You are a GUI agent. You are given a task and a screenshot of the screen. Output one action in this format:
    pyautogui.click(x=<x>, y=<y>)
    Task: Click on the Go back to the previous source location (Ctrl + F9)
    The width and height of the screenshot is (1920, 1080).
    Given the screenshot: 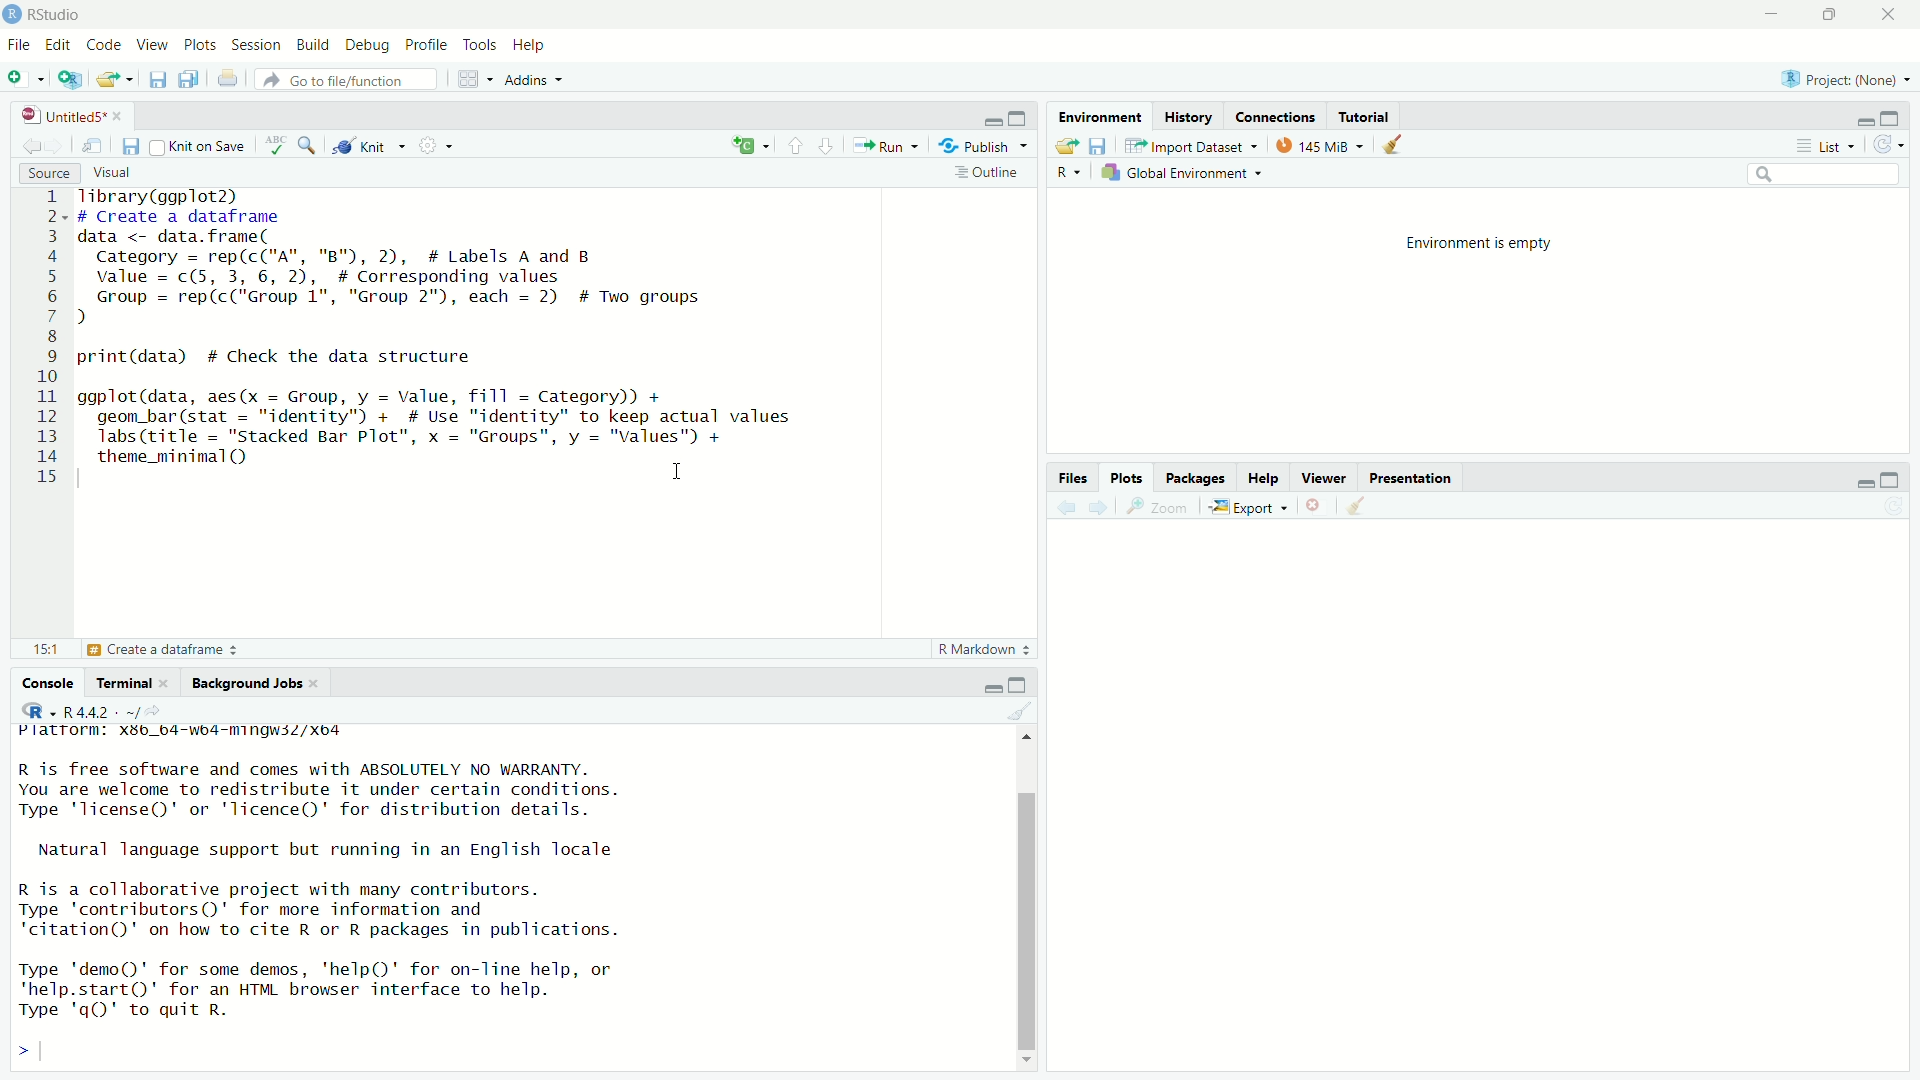 What is the action you would take?
    pyautogui.click(x=25, y=143)
    